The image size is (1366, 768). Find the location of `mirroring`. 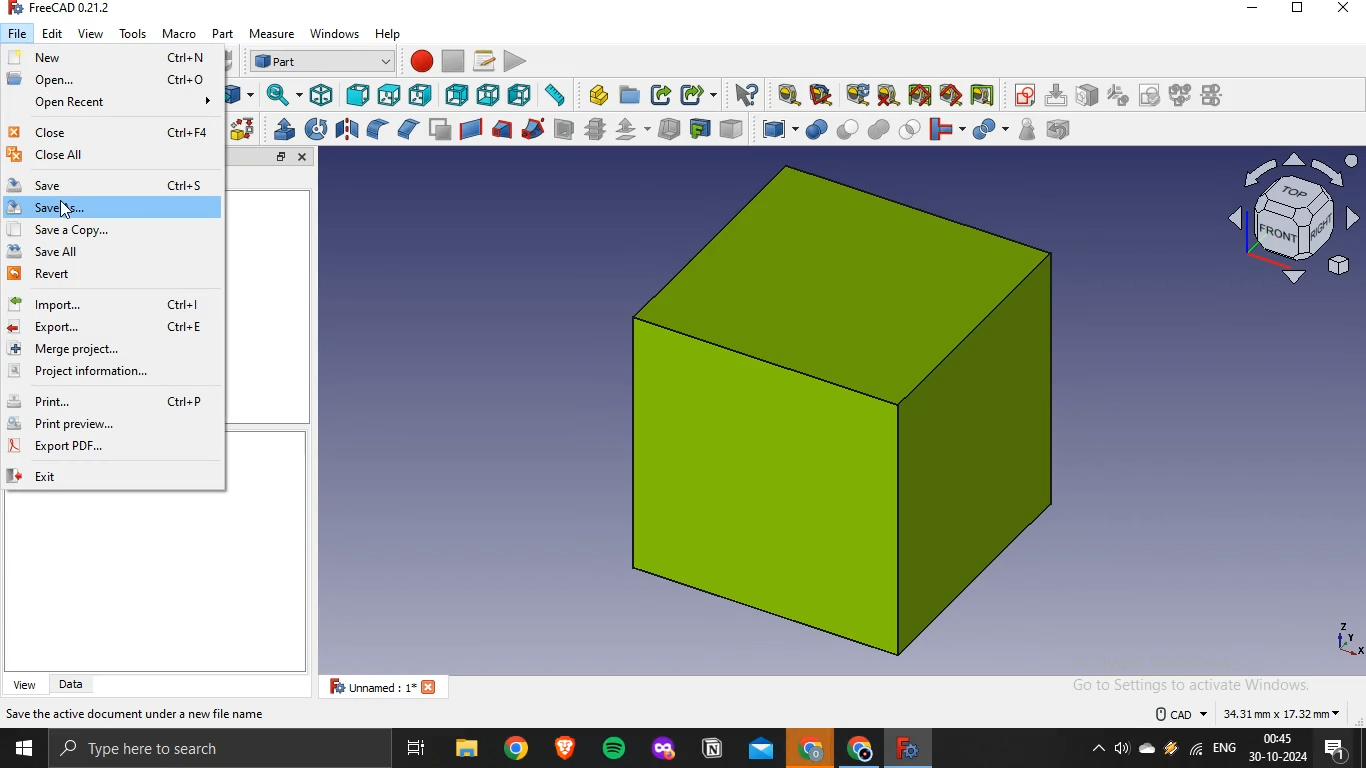

mirroring is located at coordinates (347, 130).